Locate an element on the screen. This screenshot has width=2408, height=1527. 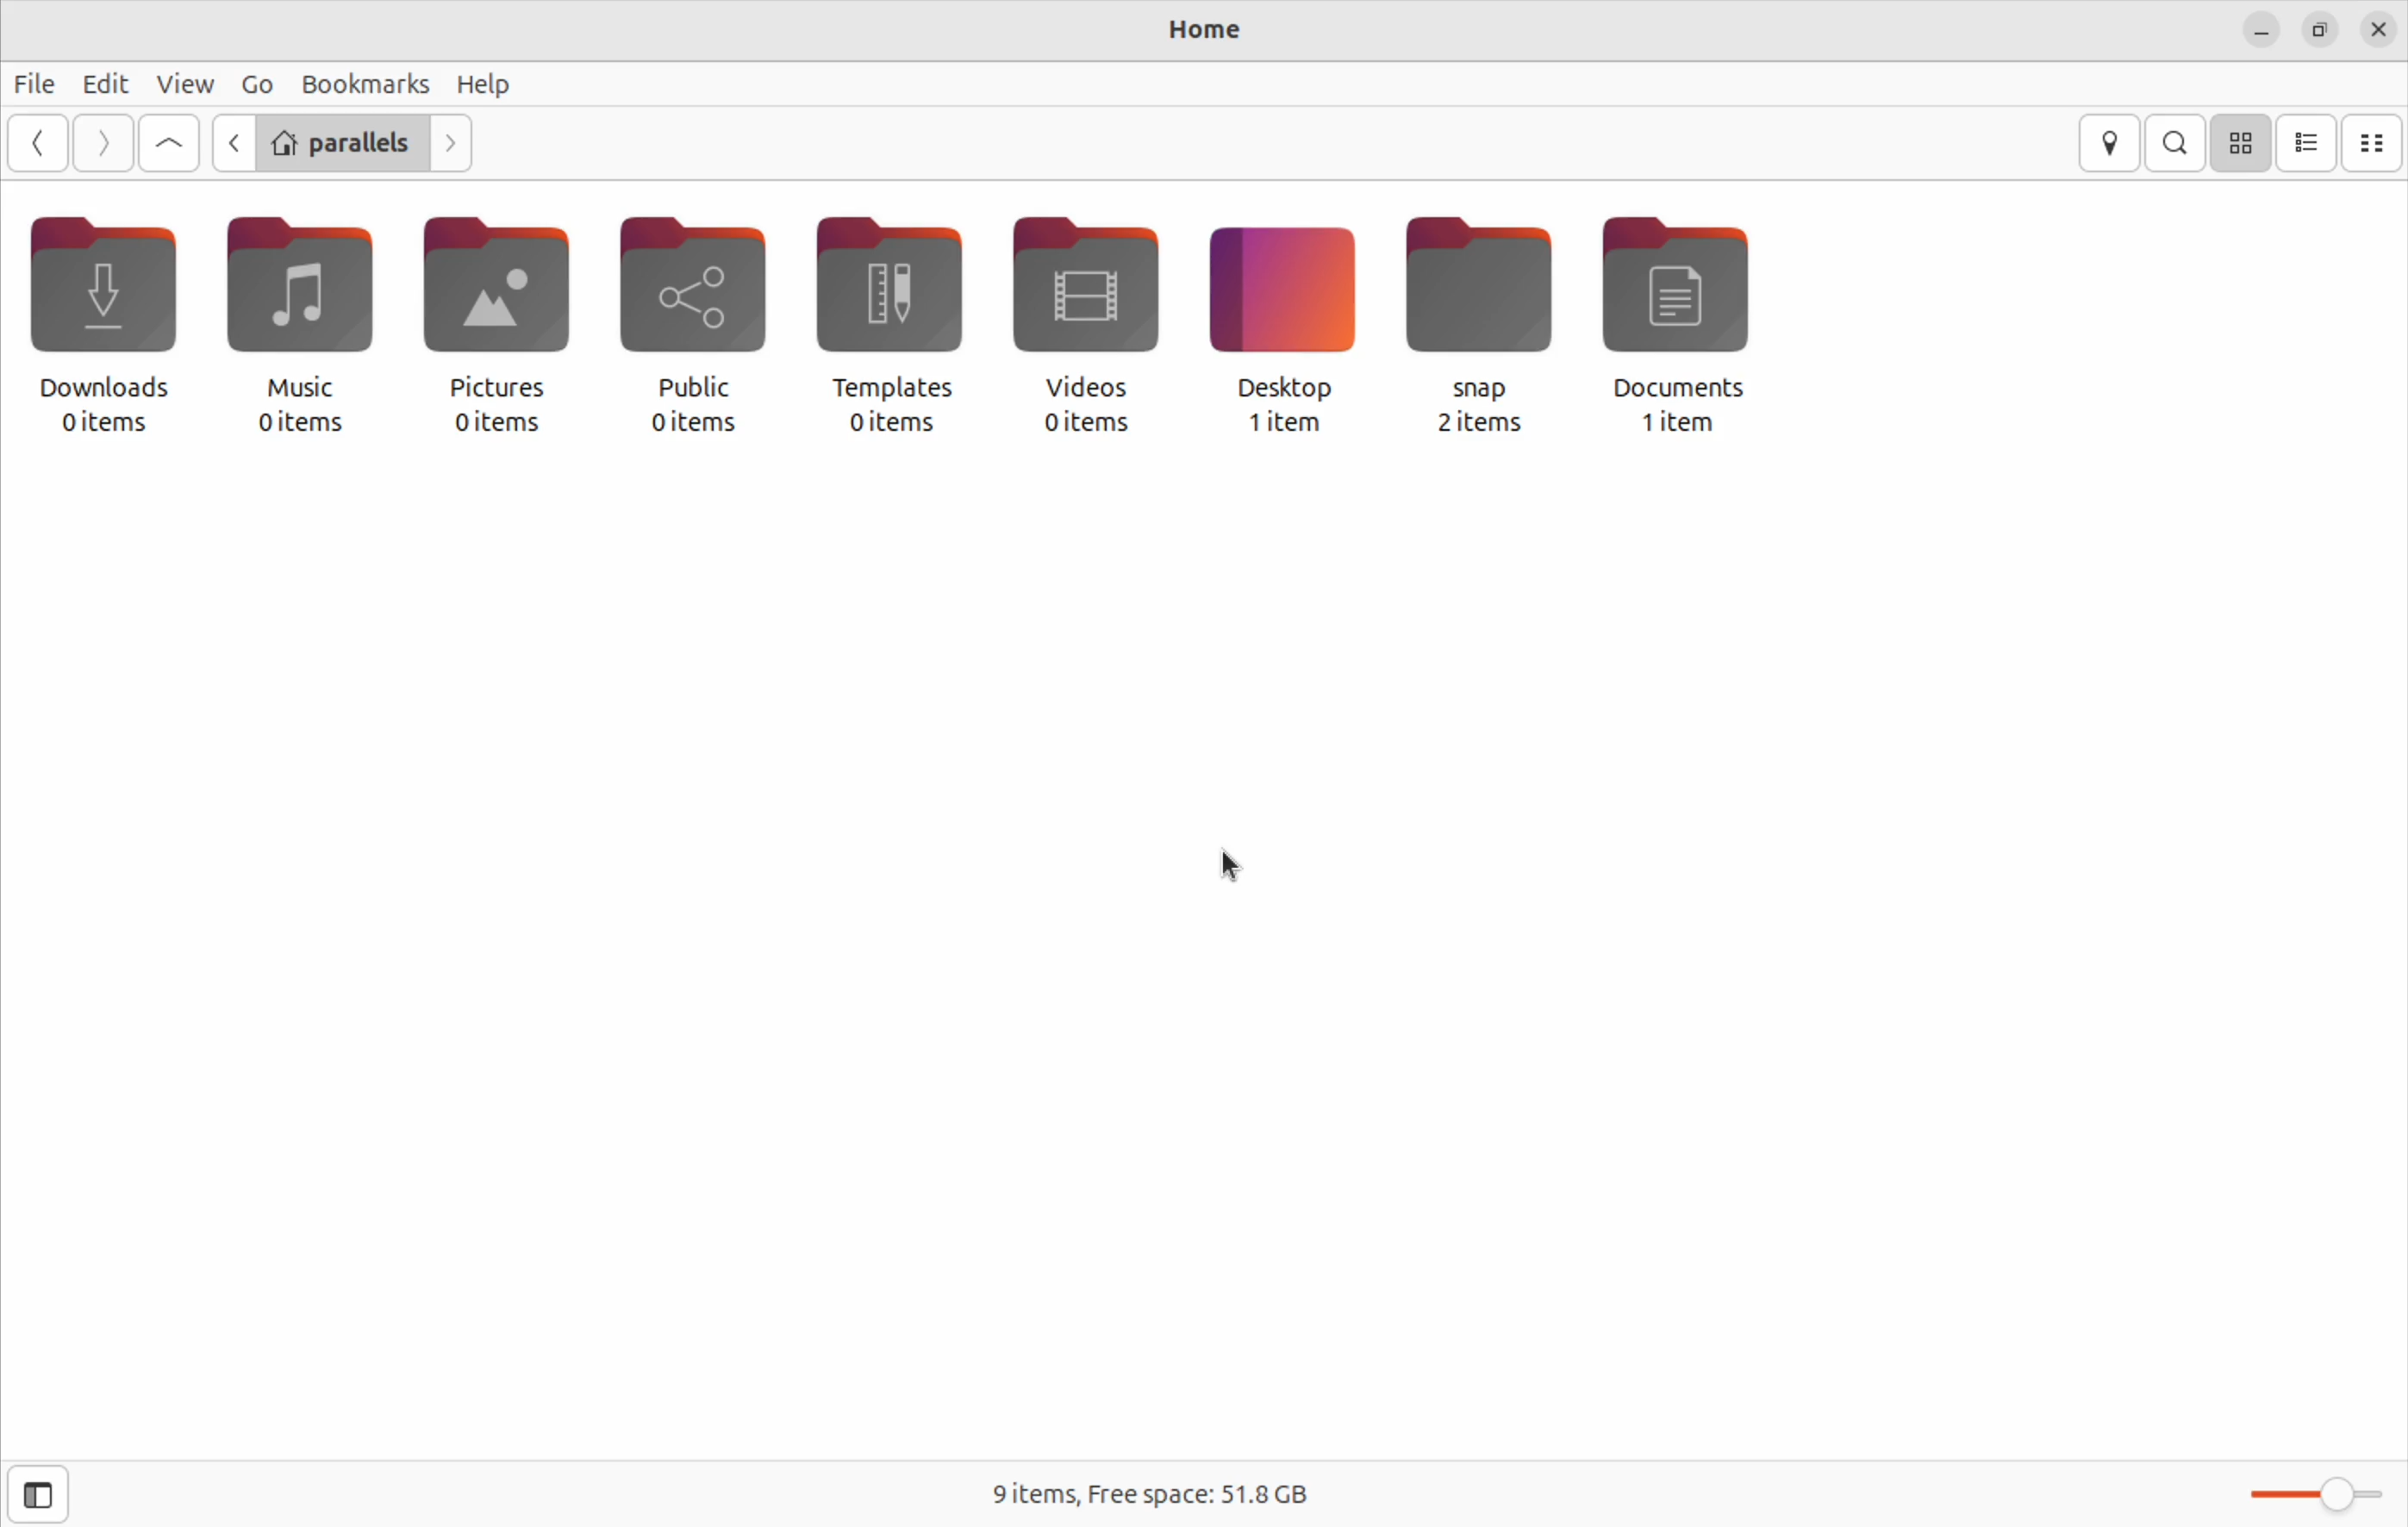
9 item free space 51.38 is located at coordinates (1153, 1498).